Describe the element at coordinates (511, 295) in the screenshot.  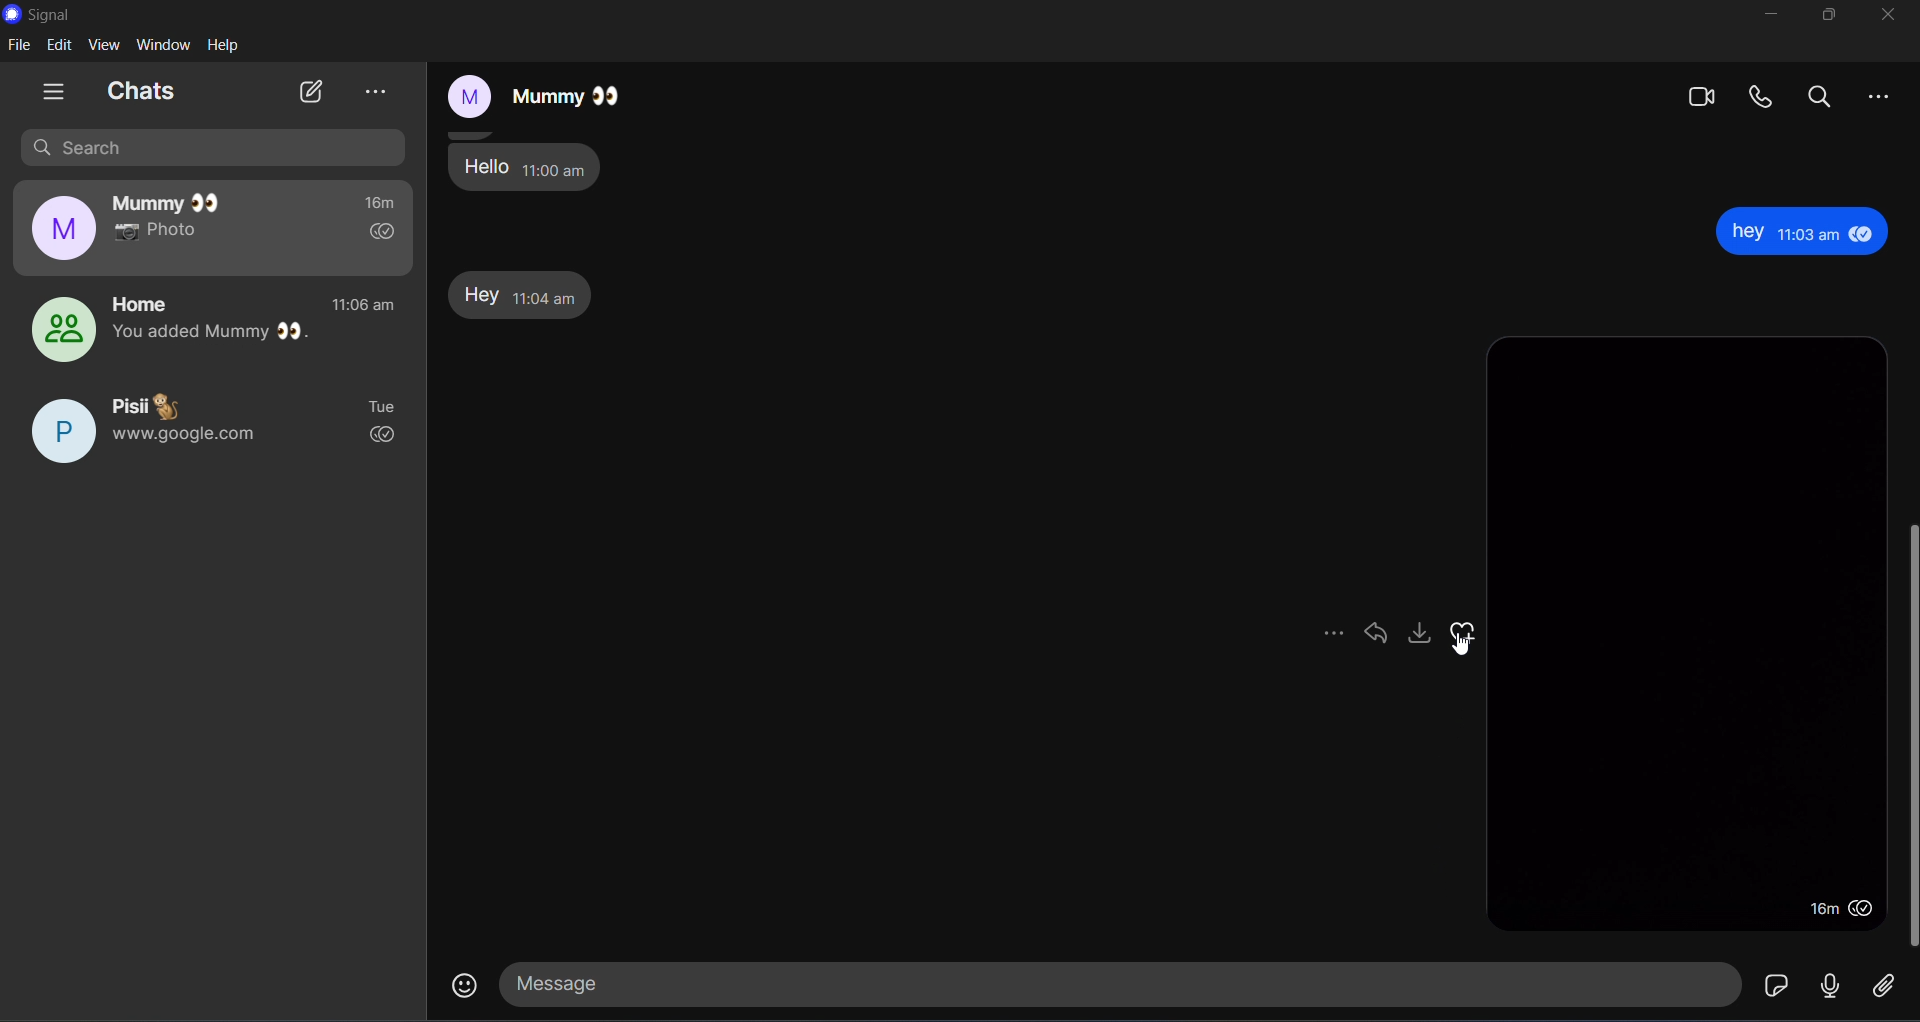
I see `Hey message` at that location.